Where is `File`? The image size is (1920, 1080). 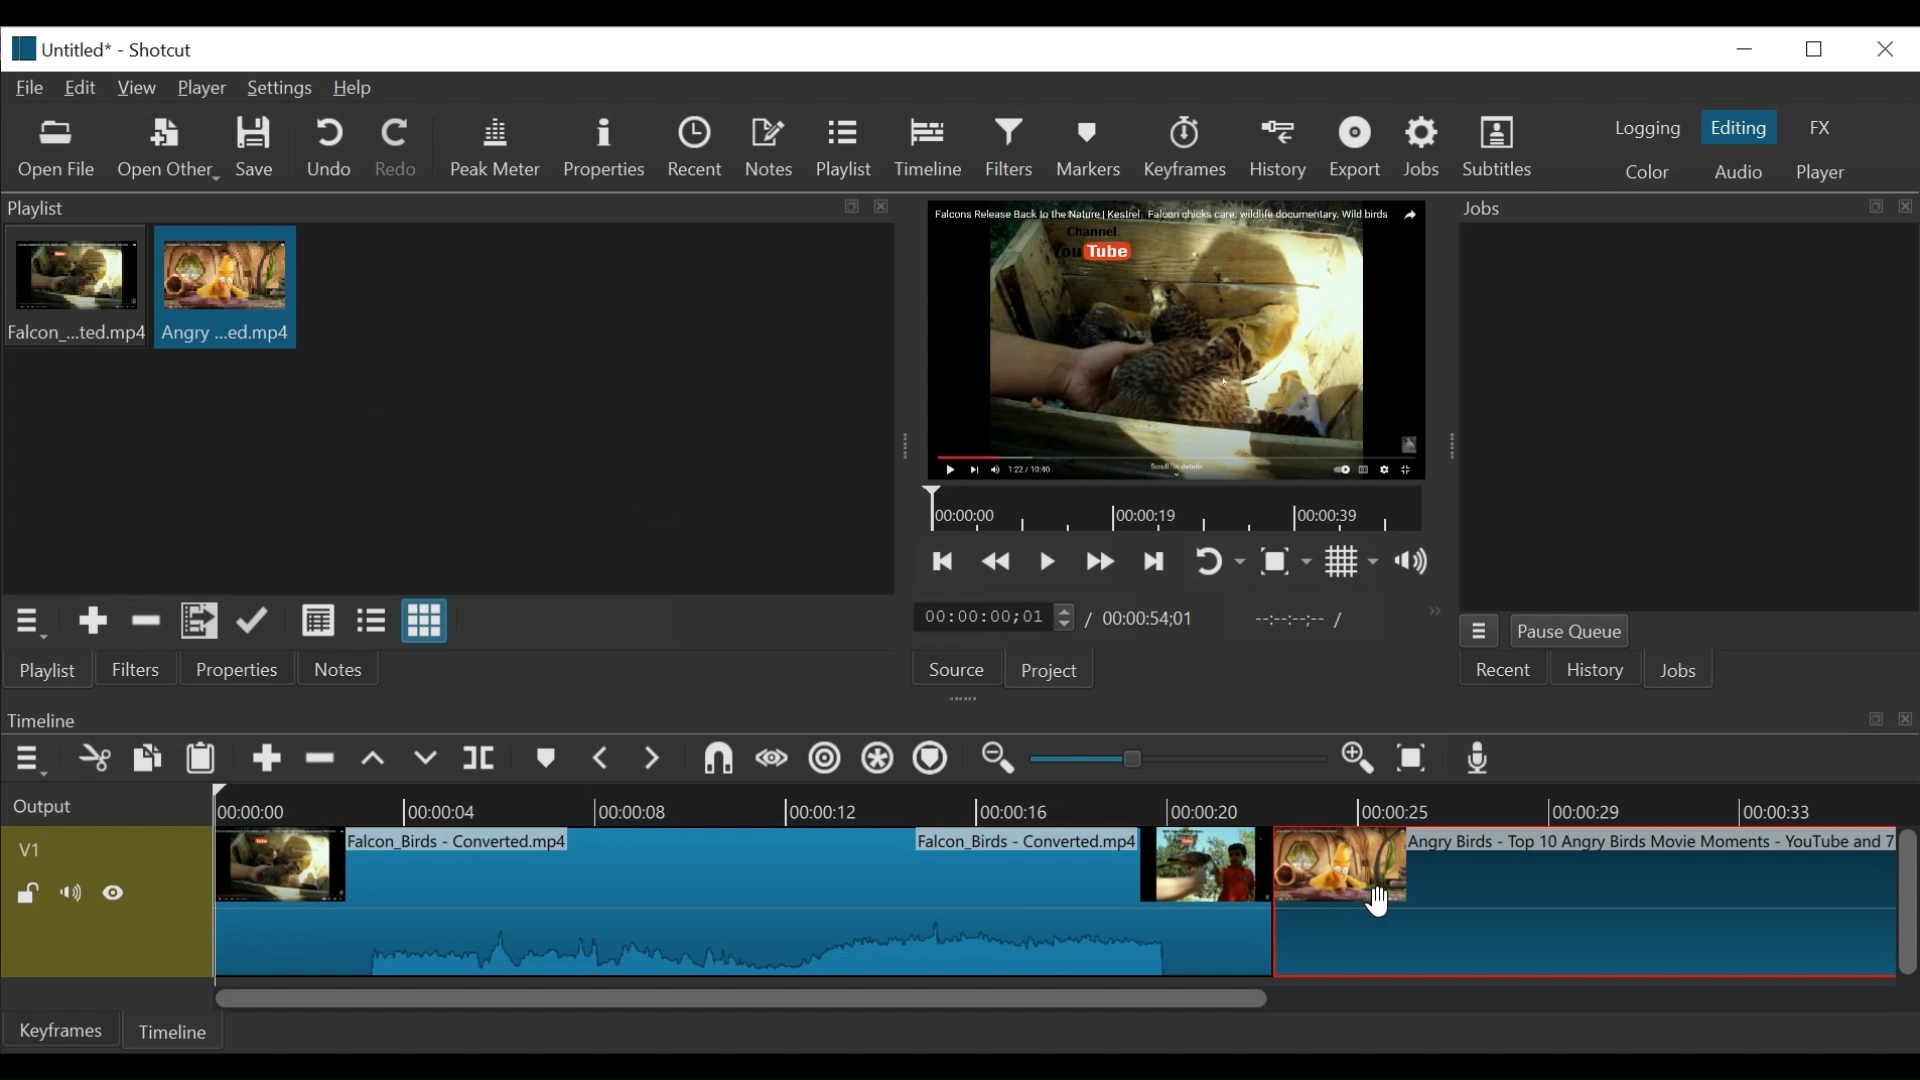 File is located at coordinates (34, 89).